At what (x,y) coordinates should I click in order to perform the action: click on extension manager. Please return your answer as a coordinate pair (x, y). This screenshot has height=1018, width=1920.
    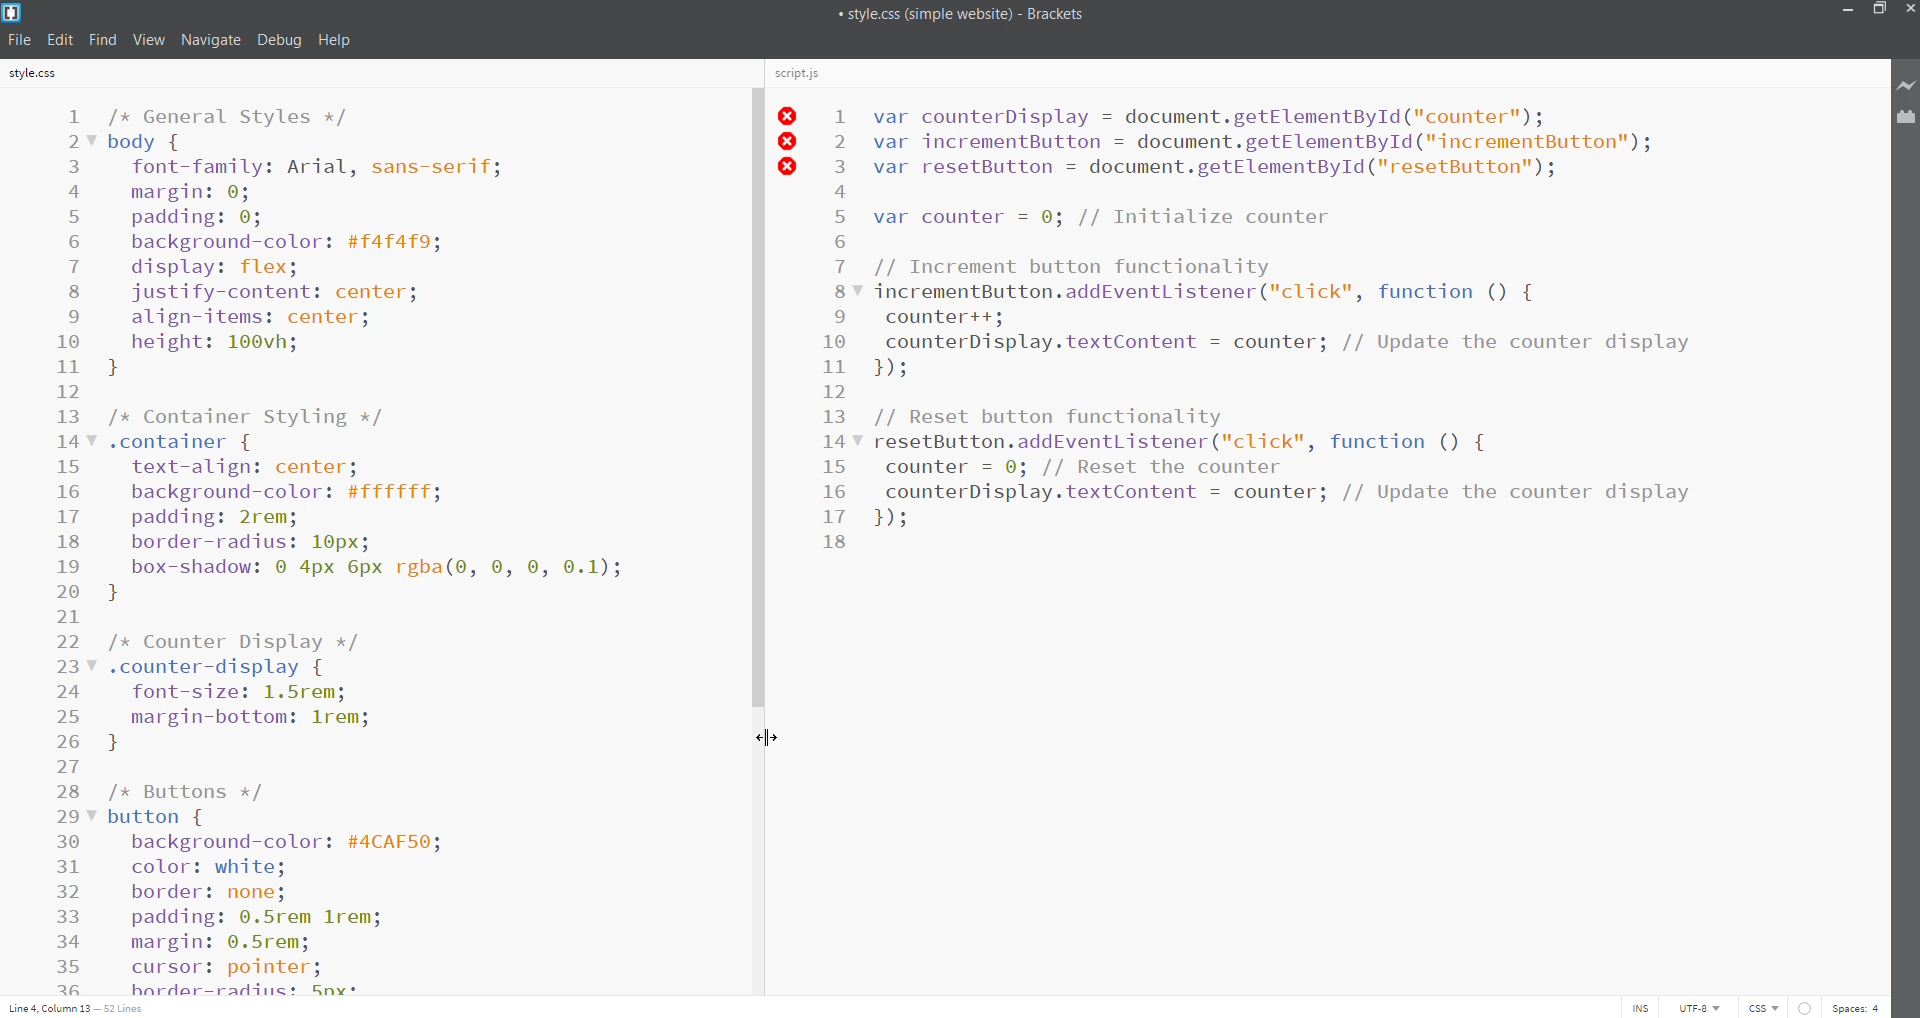
    Looking at the image, I should click on (1903, 119).